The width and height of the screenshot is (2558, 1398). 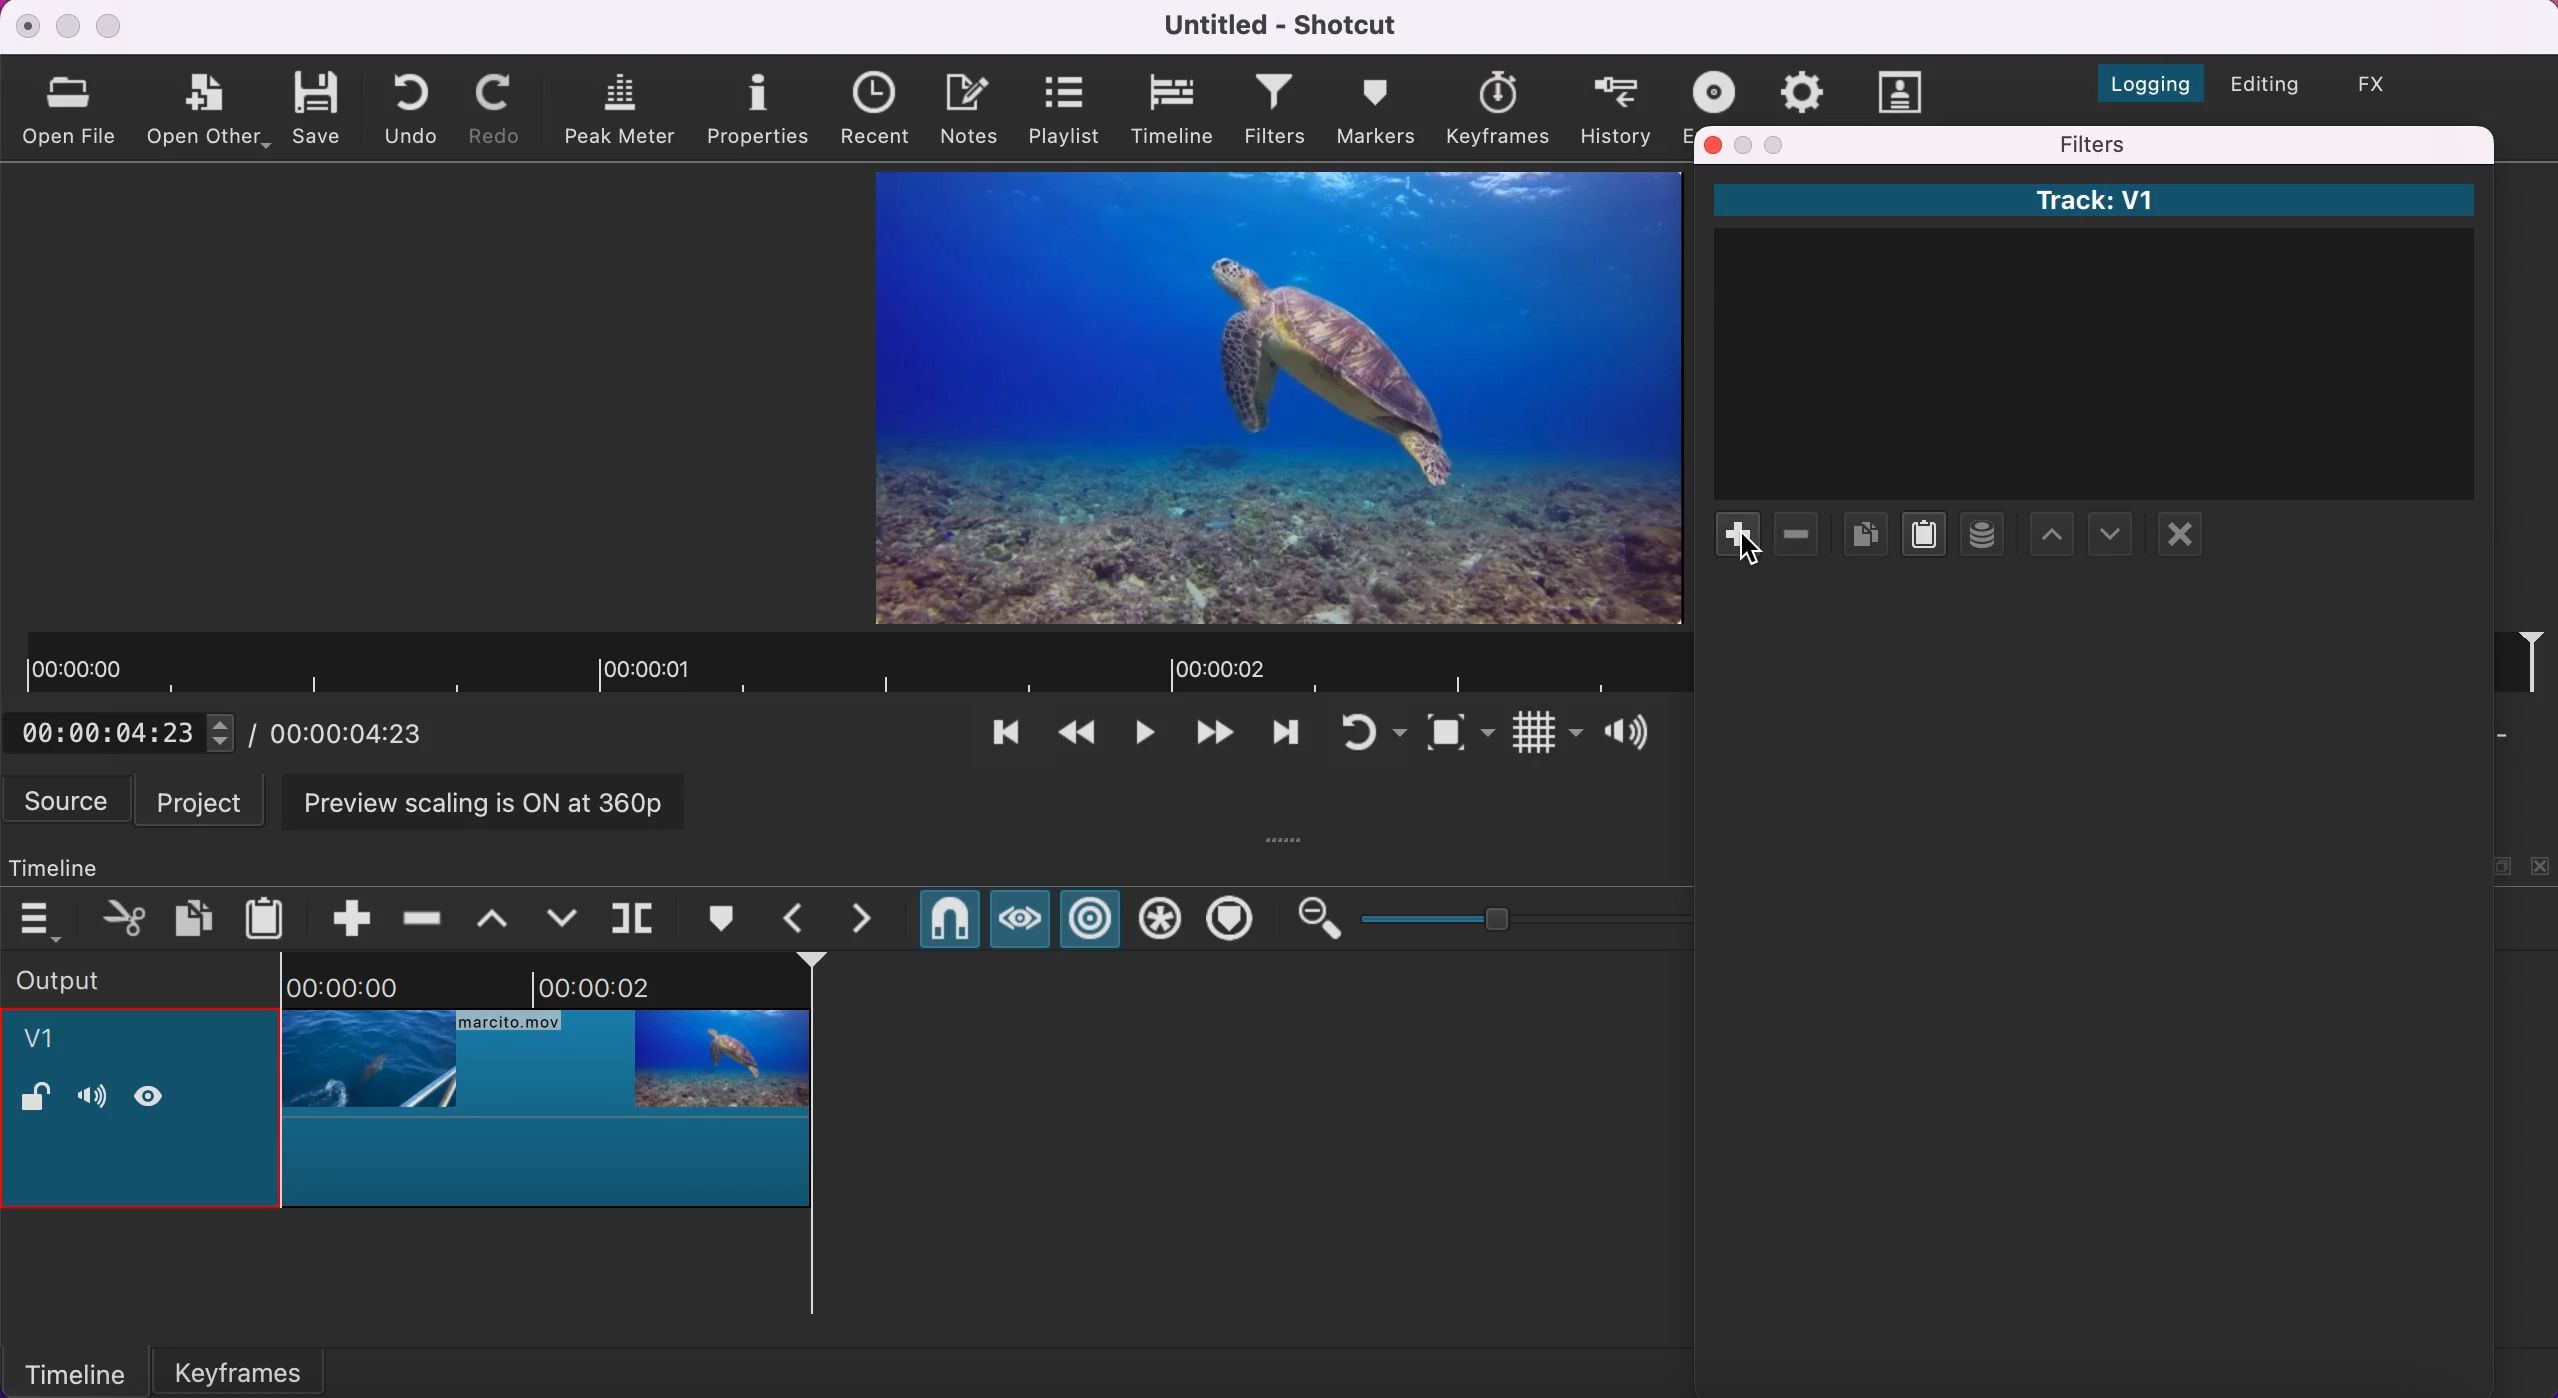 What do you see at coordinates (51, 1042) in the screenshot?
I see `v1` at bounding box center [51, 1042].